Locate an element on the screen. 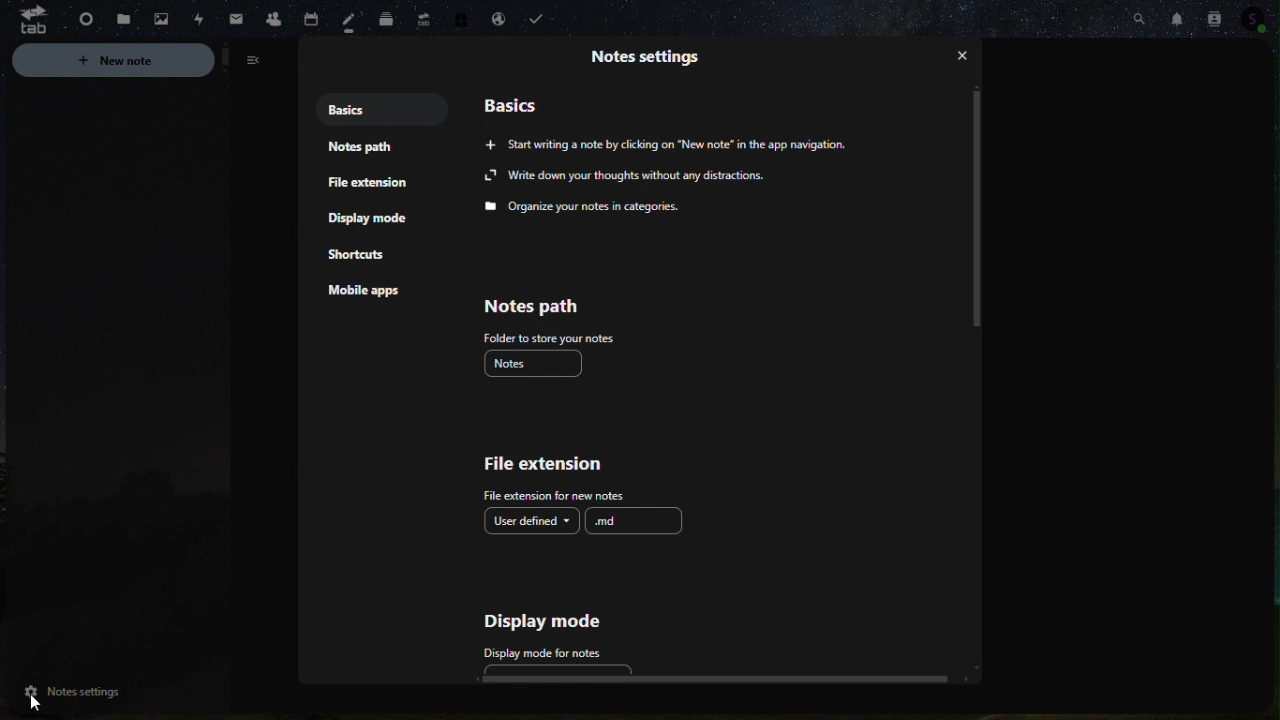  File extensions is located at coordinates (364, 184).